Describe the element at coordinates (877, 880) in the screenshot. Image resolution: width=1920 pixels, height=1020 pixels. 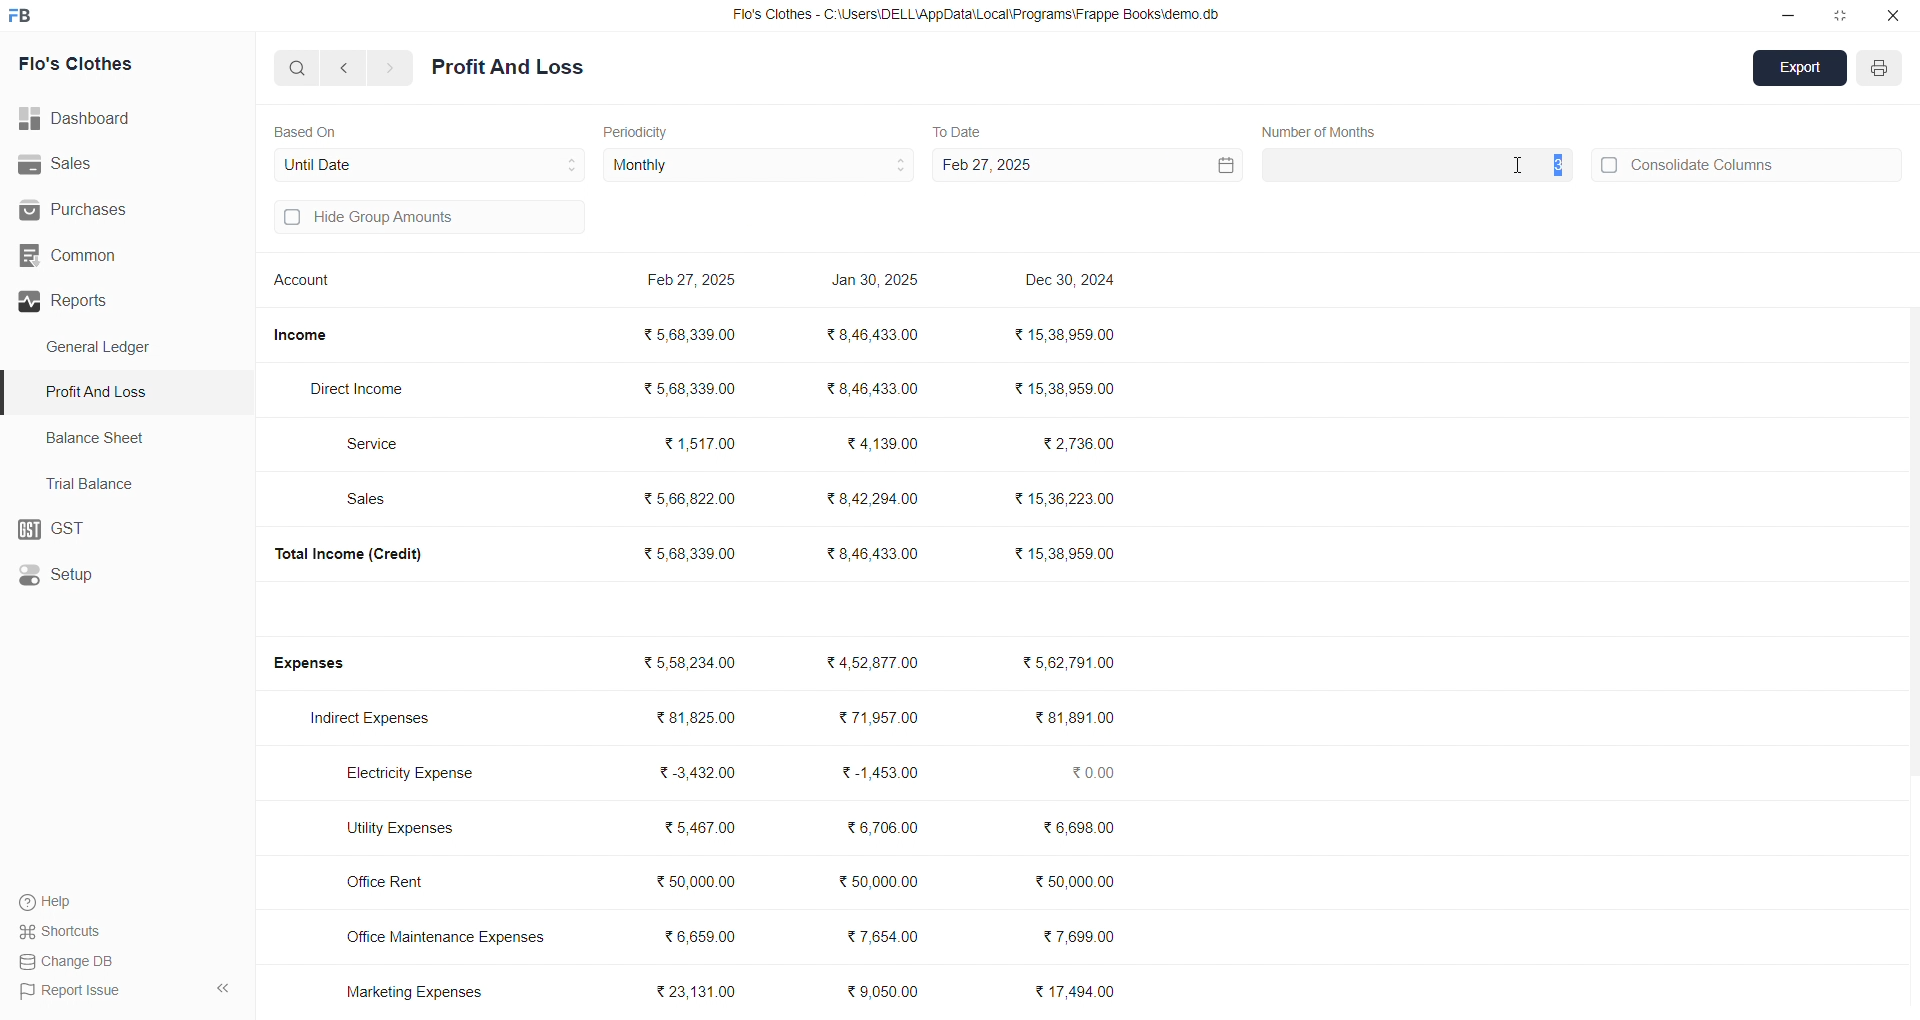
I see `₹50,000.00` at that location.